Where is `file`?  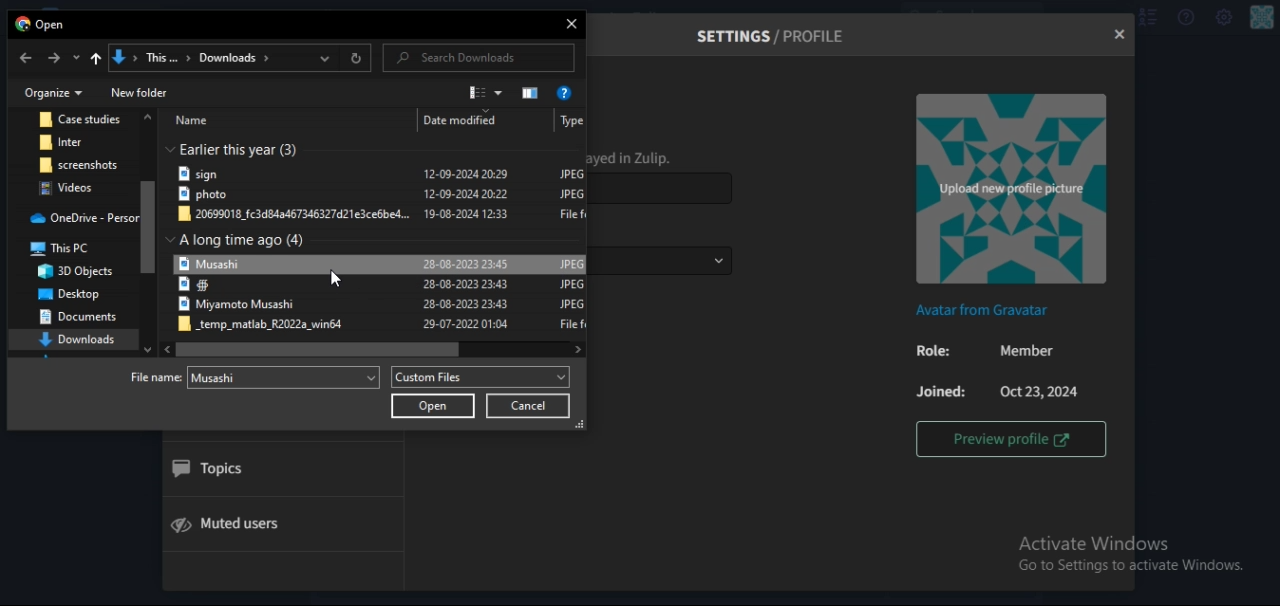
file is located at coordinates (74, 188).